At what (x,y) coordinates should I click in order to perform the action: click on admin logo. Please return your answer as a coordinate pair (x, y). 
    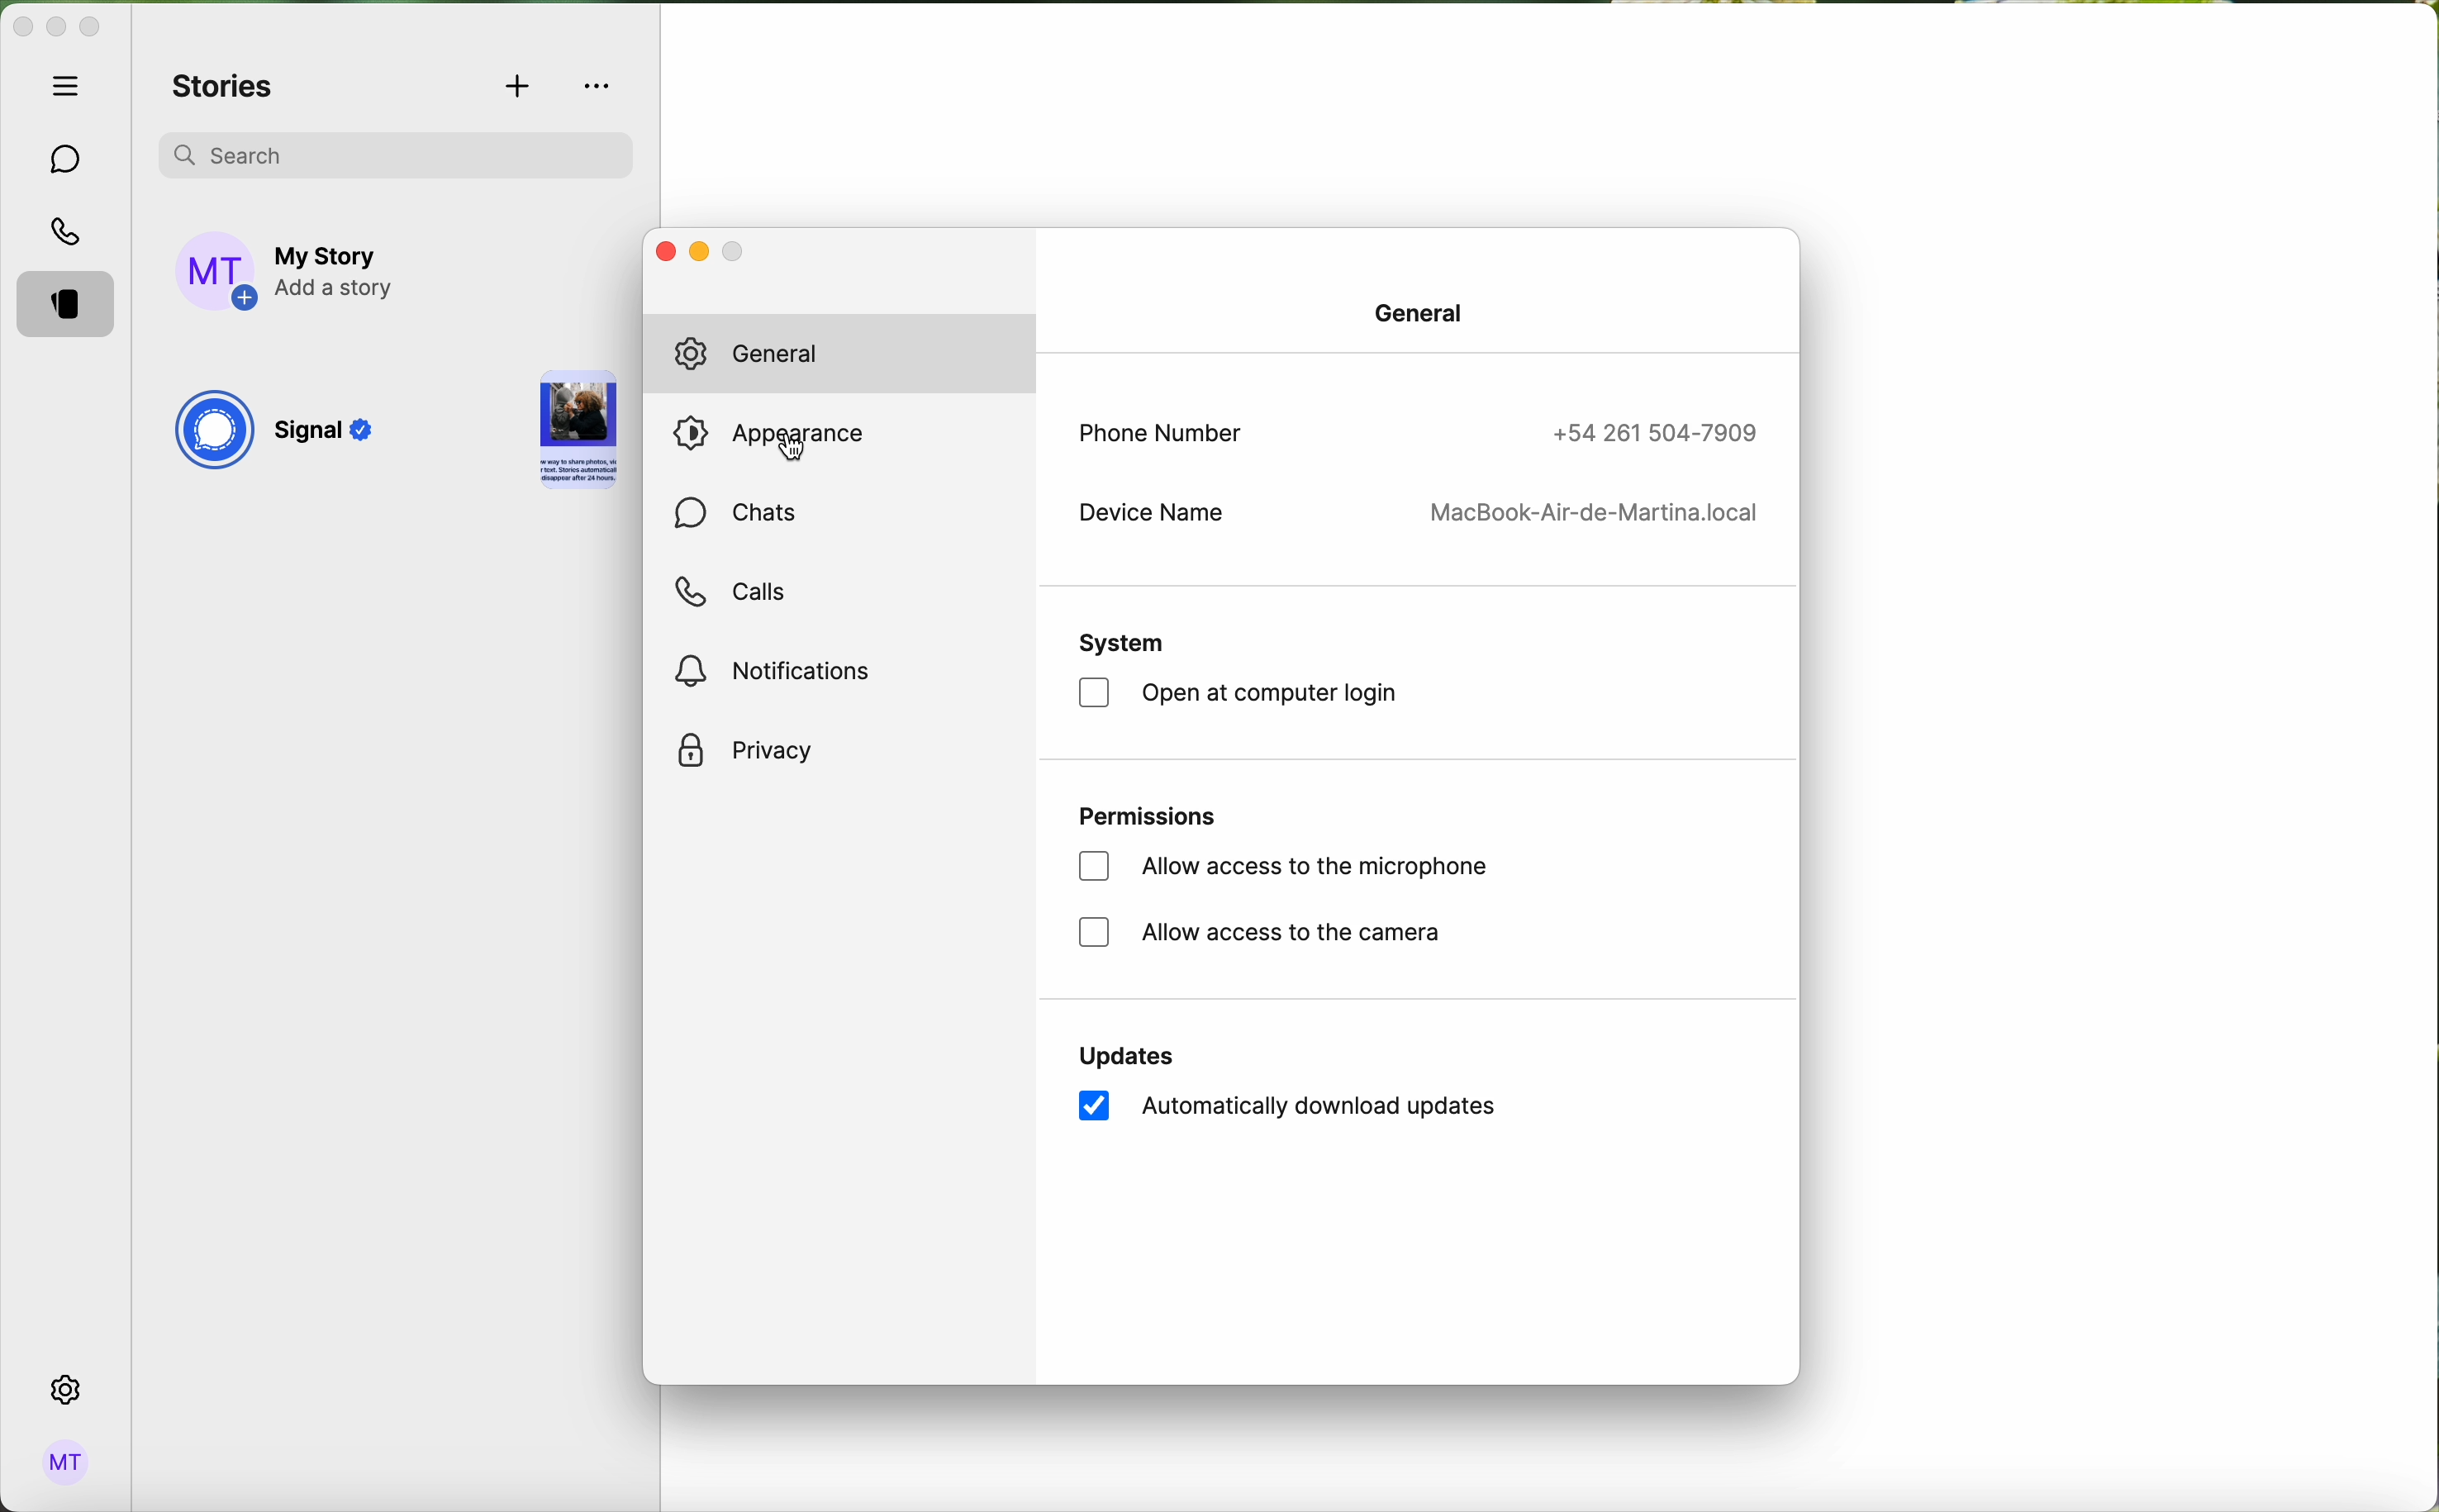
    Looking at the image, I should click on (62, 1463).